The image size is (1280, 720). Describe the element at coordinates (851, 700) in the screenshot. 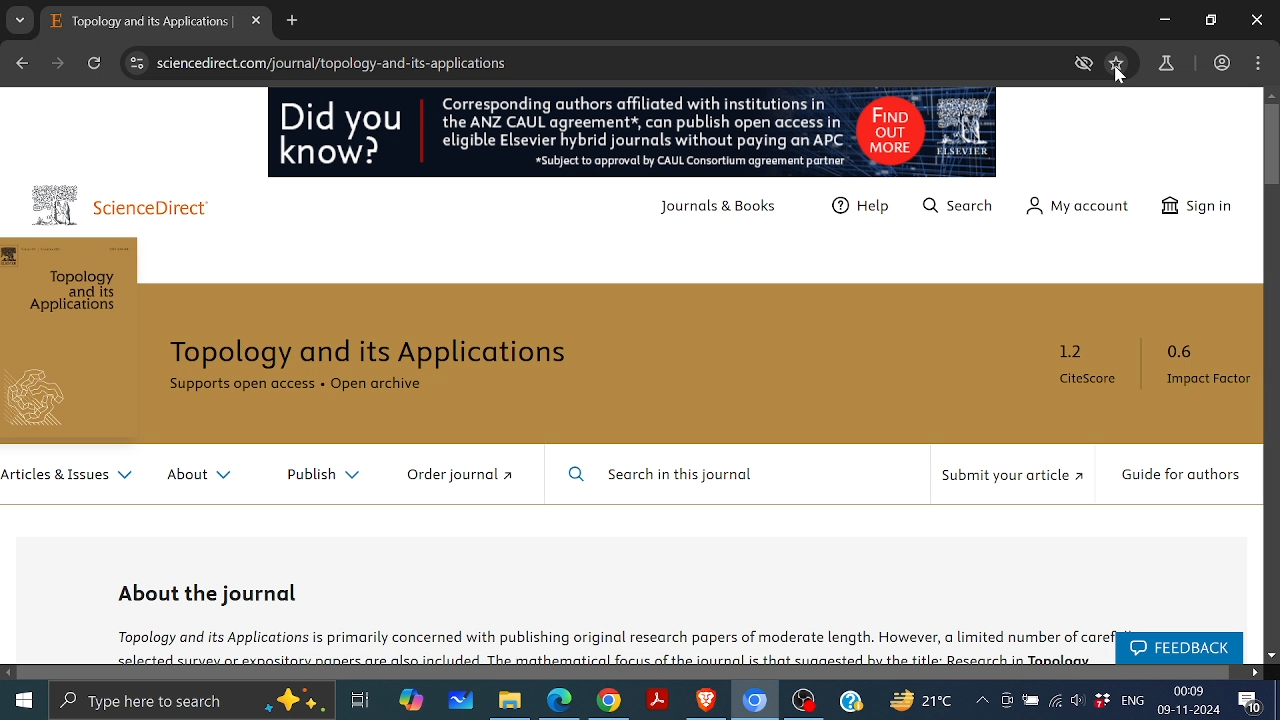

I see `Help` at that location.